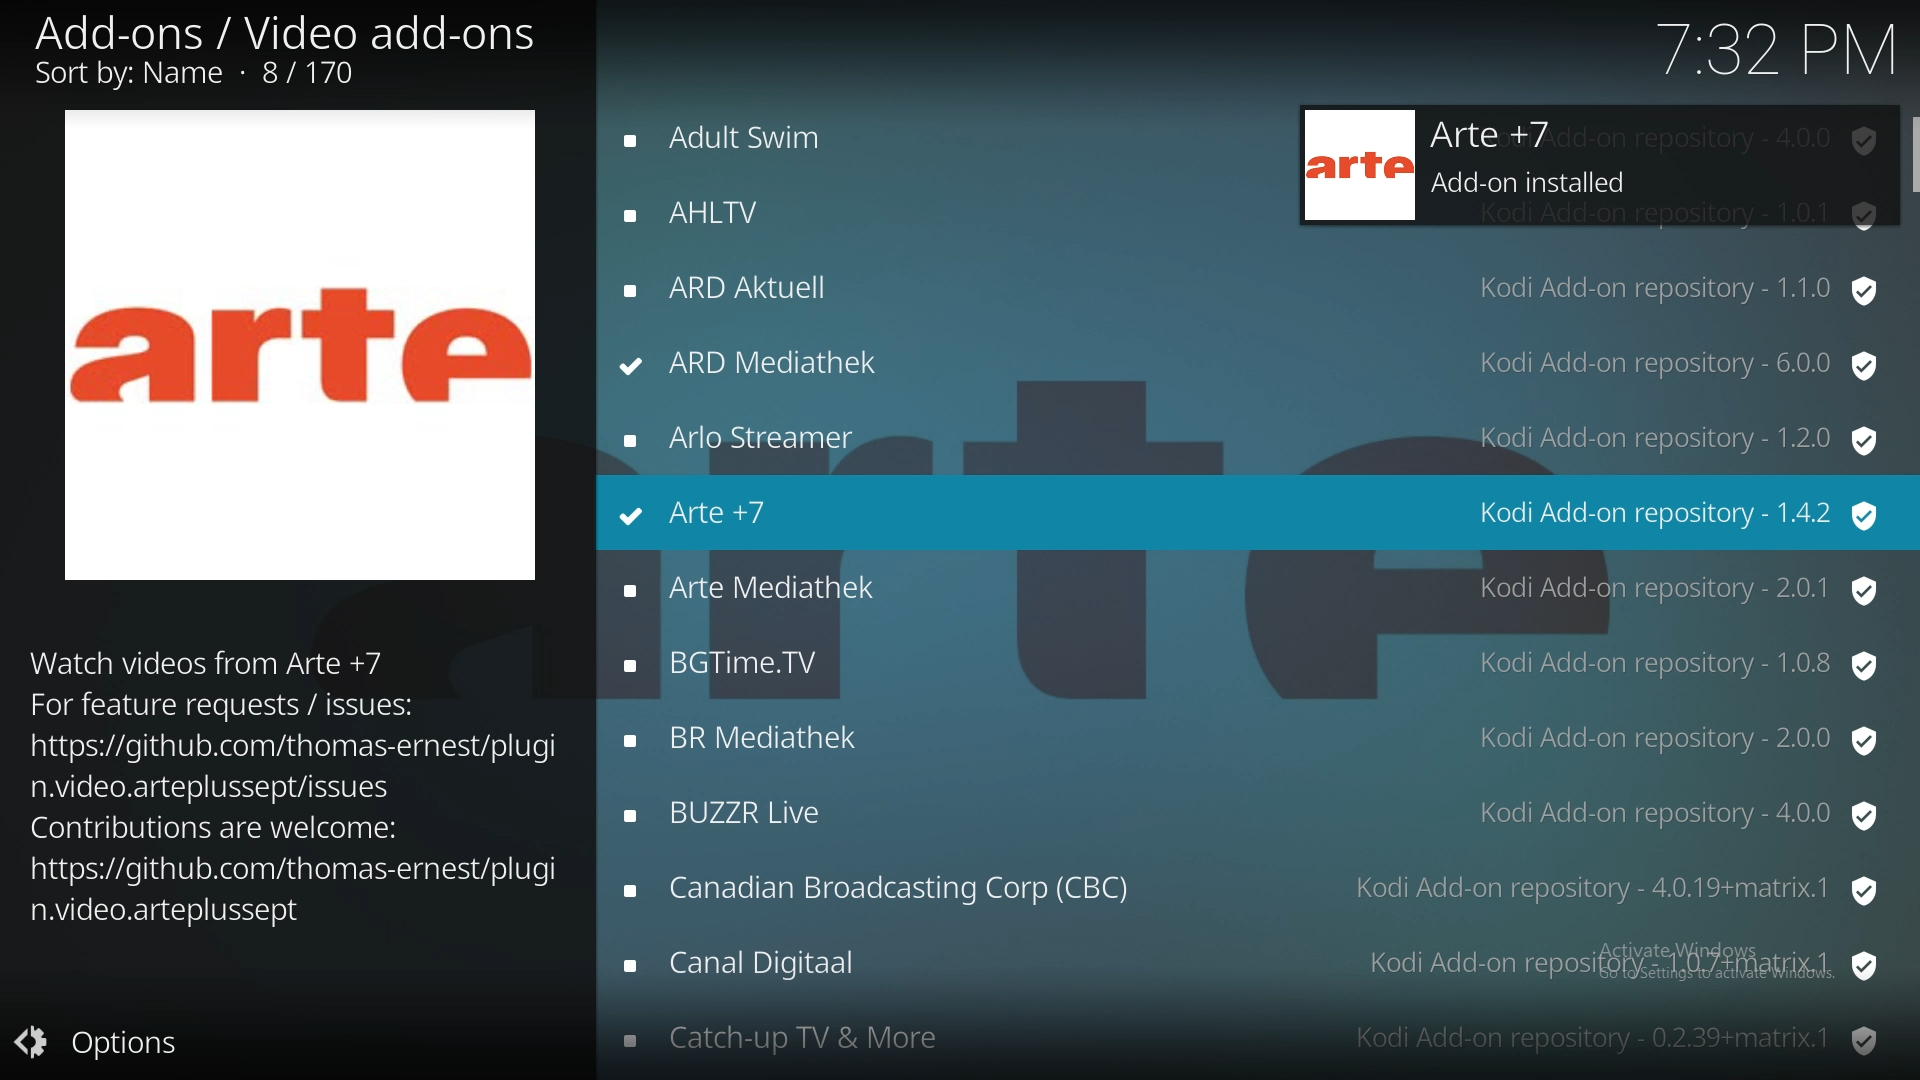  I want to click on installed add on, so click(1254, 512).